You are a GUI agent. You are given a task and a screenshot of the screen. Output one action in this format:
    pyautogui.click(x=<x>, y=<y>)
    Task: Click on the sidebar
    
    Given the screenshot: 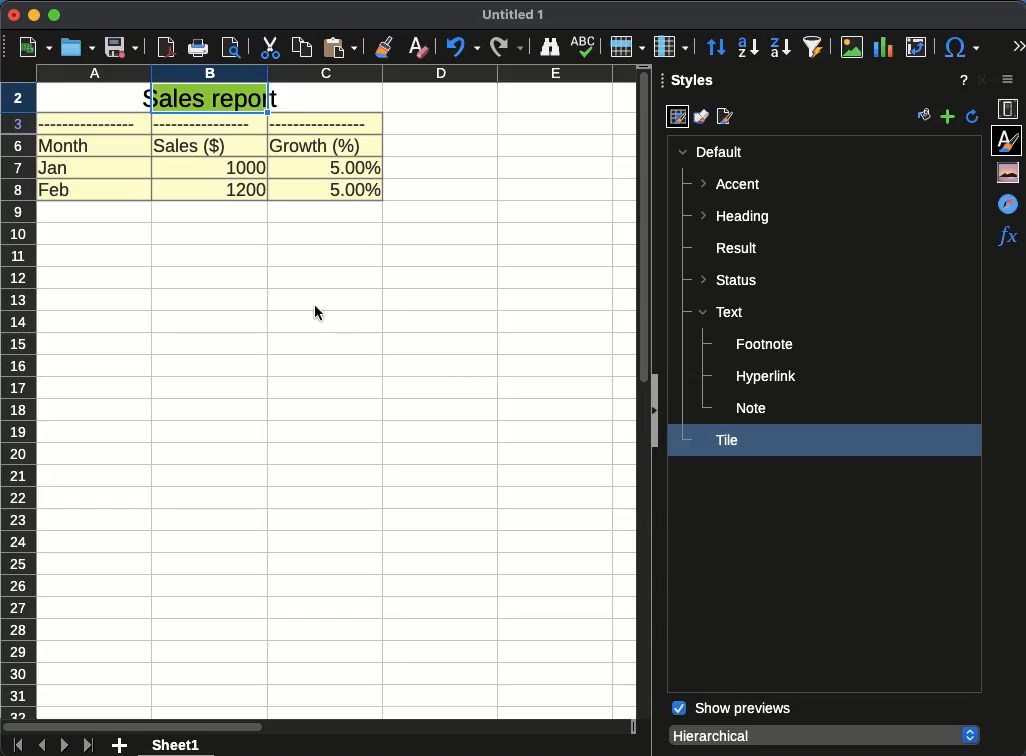 What is the action you would take?
    pyautogui.click(x=1012, y=81)
    